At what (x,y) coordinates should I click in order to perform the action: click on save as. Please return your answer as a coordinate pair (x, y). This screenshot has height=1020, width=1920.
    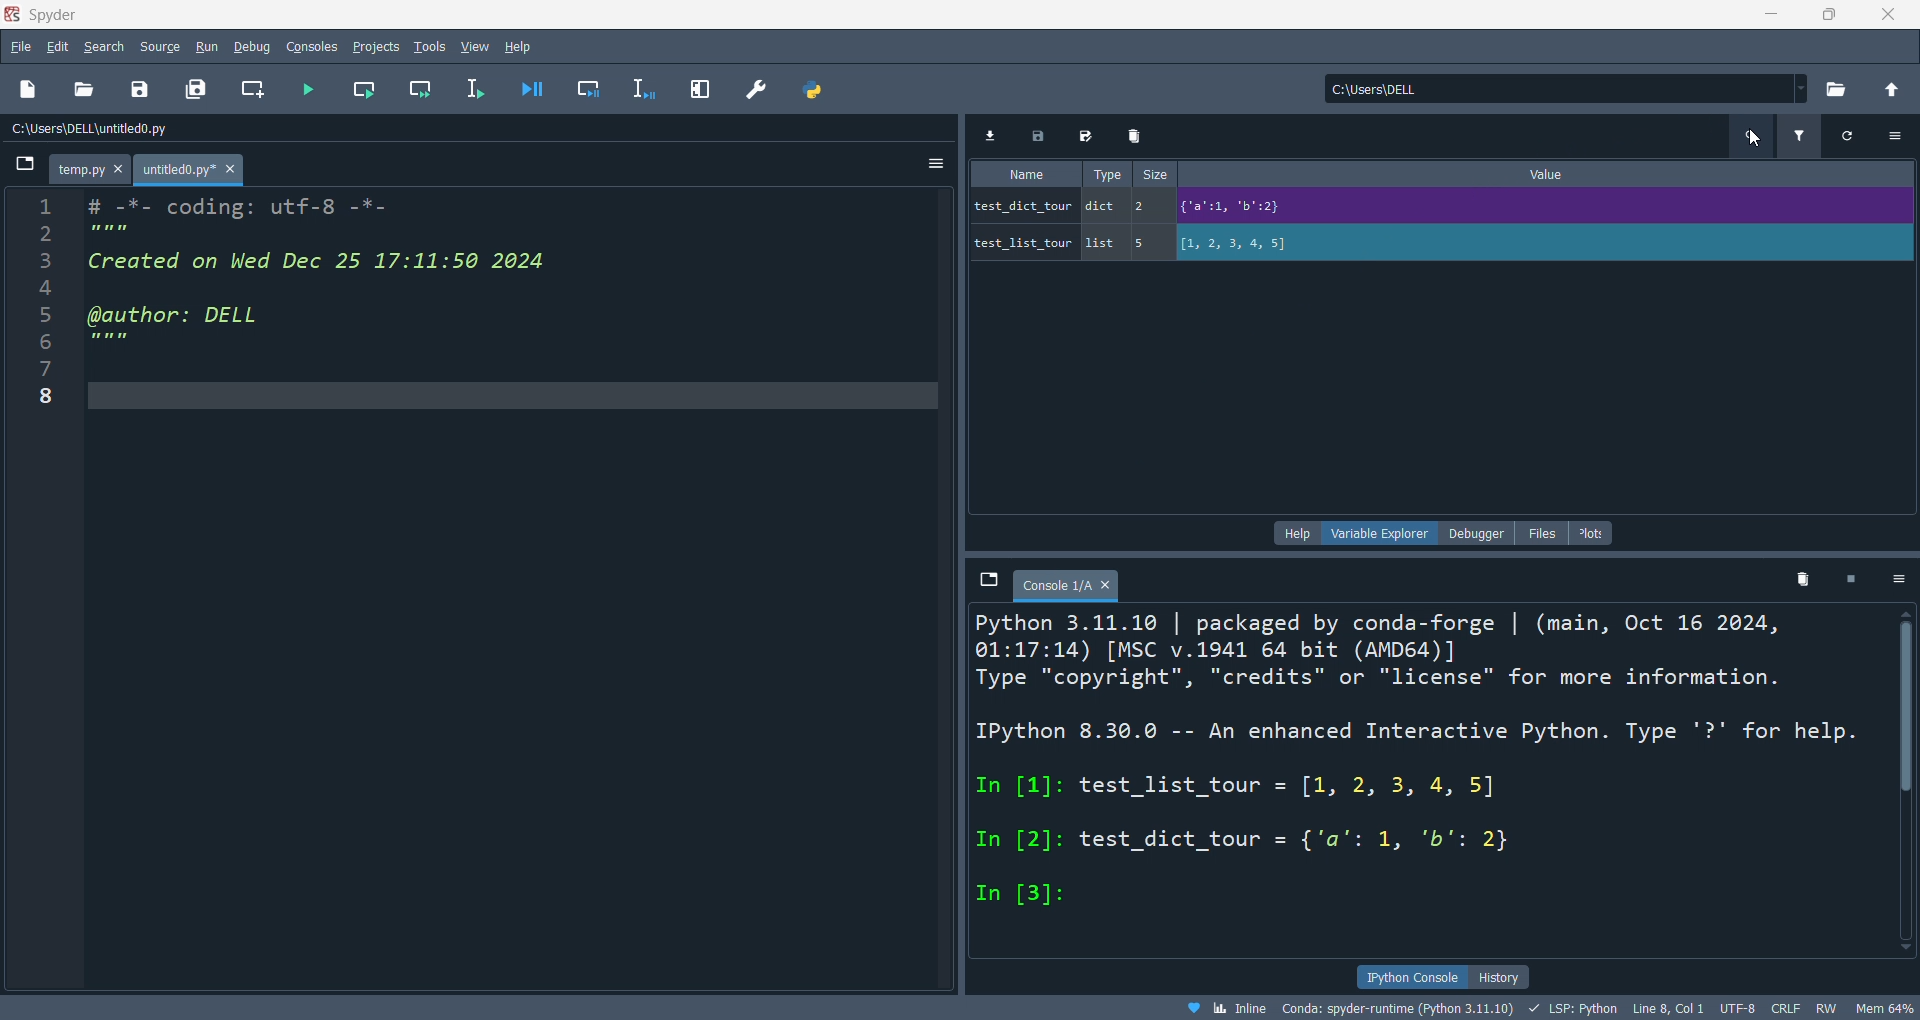
    Looking at the image, I should click on (1089, 133).